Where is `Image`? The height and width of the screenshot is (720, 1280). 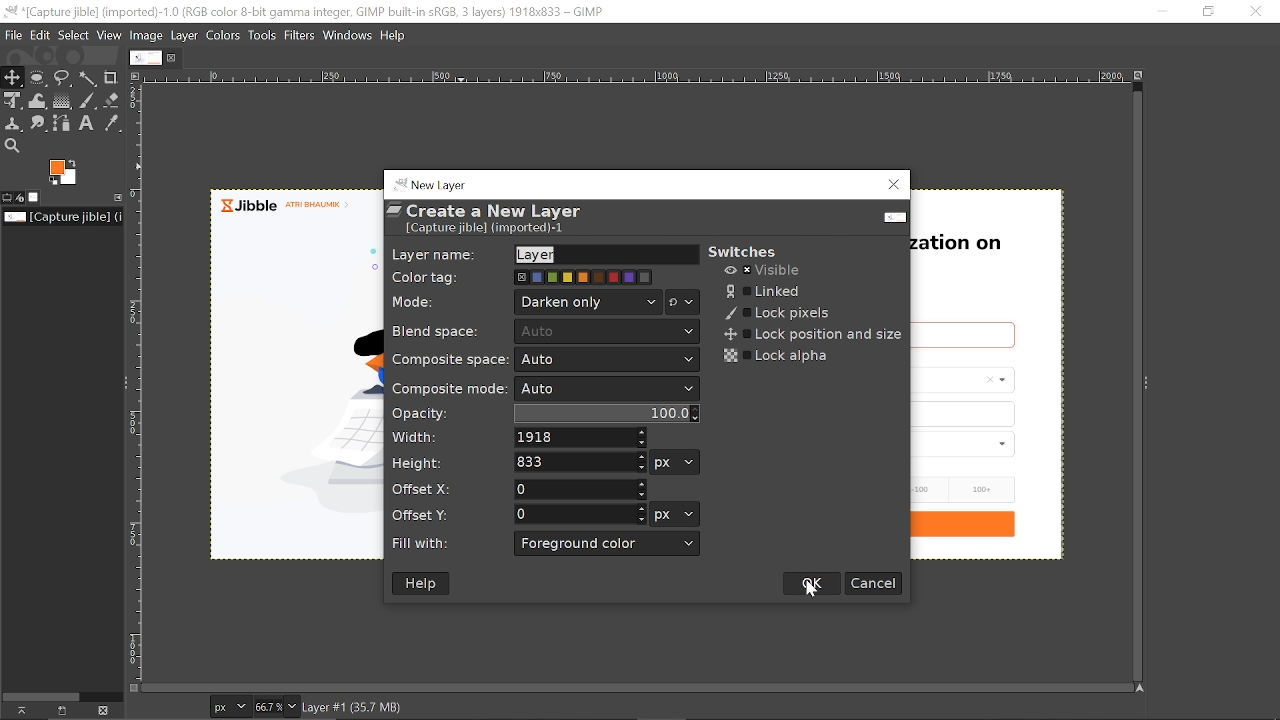
Image is located at coordinates (147, 35).